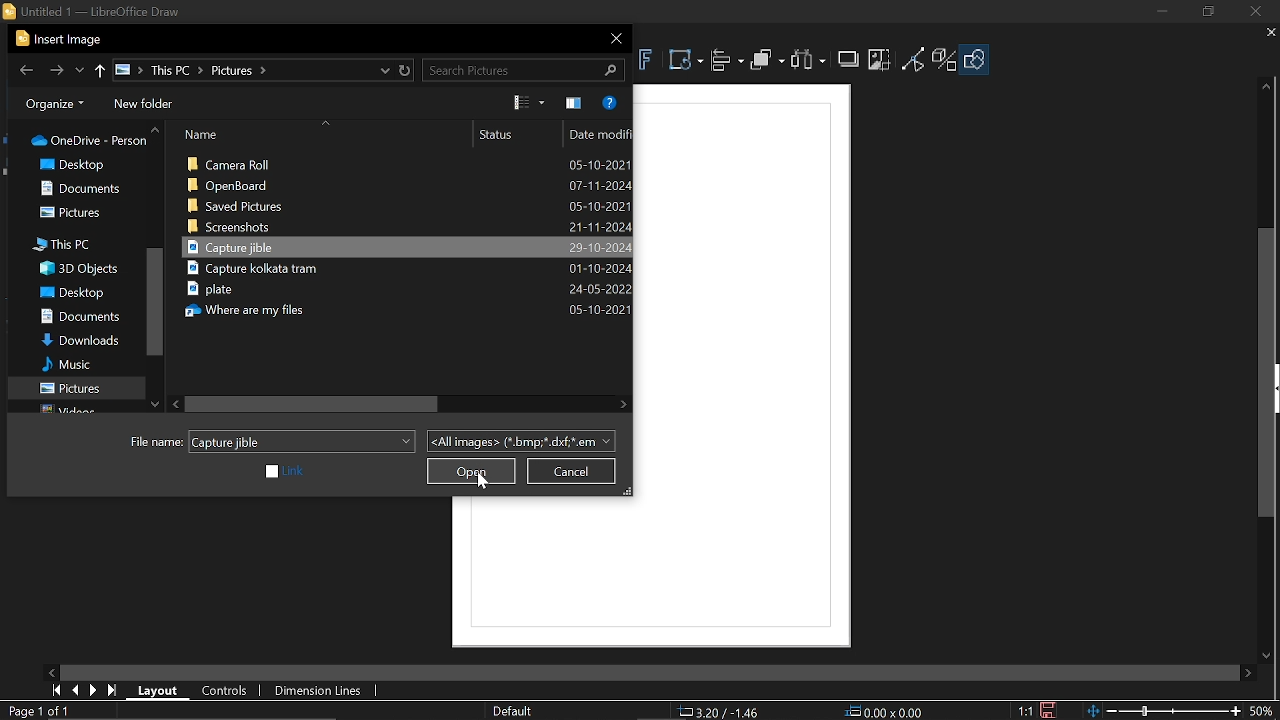 This screenshot has height=720, width=1280. Describe the element at coordinates (158, 129) in the screenshot. I see `Move up in folders` at that location.